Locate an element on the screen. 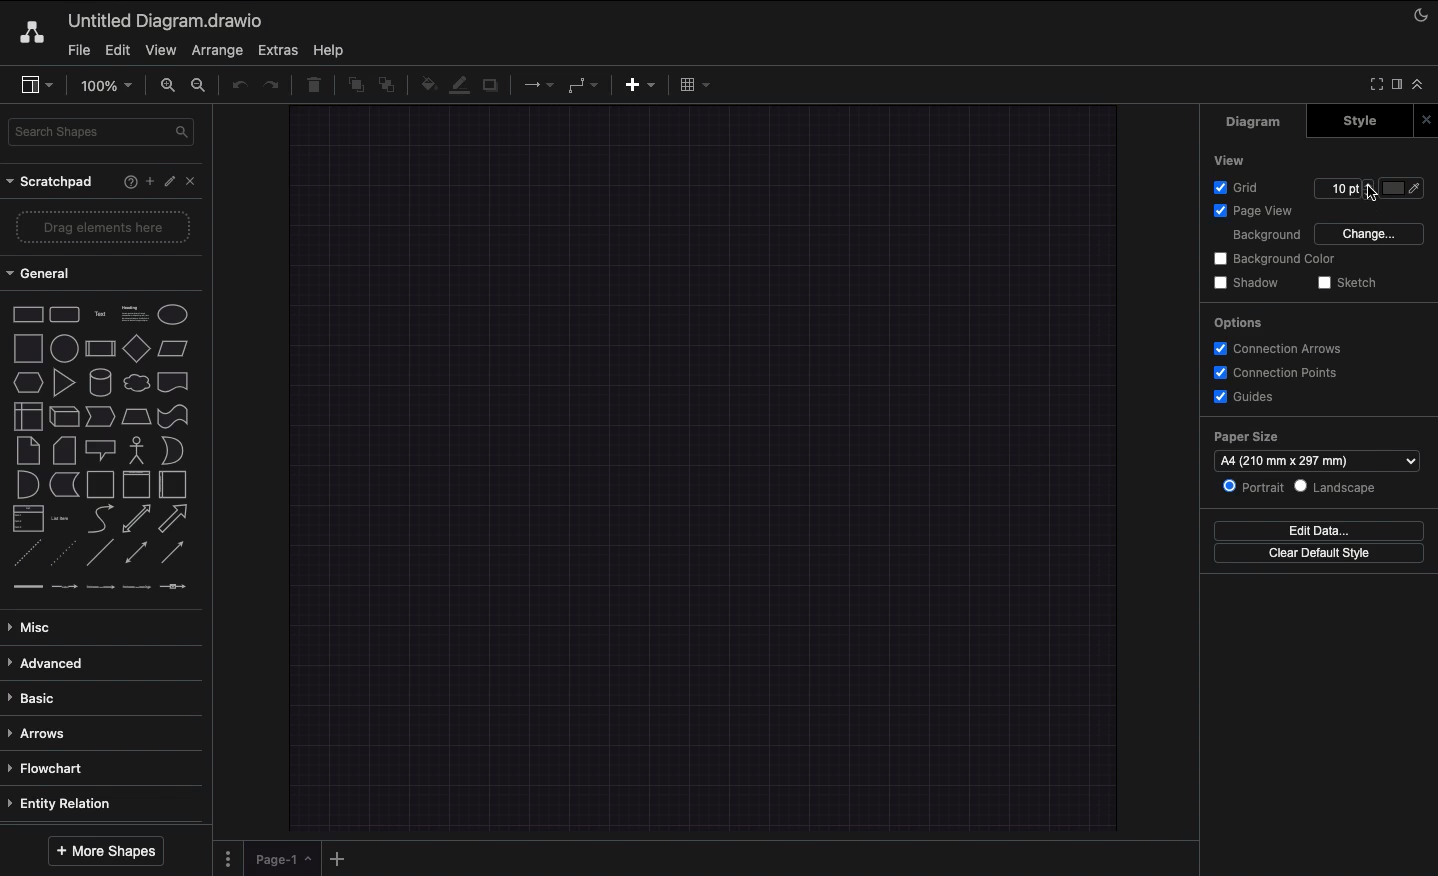  Background color is located at coordinates (1271, 260).